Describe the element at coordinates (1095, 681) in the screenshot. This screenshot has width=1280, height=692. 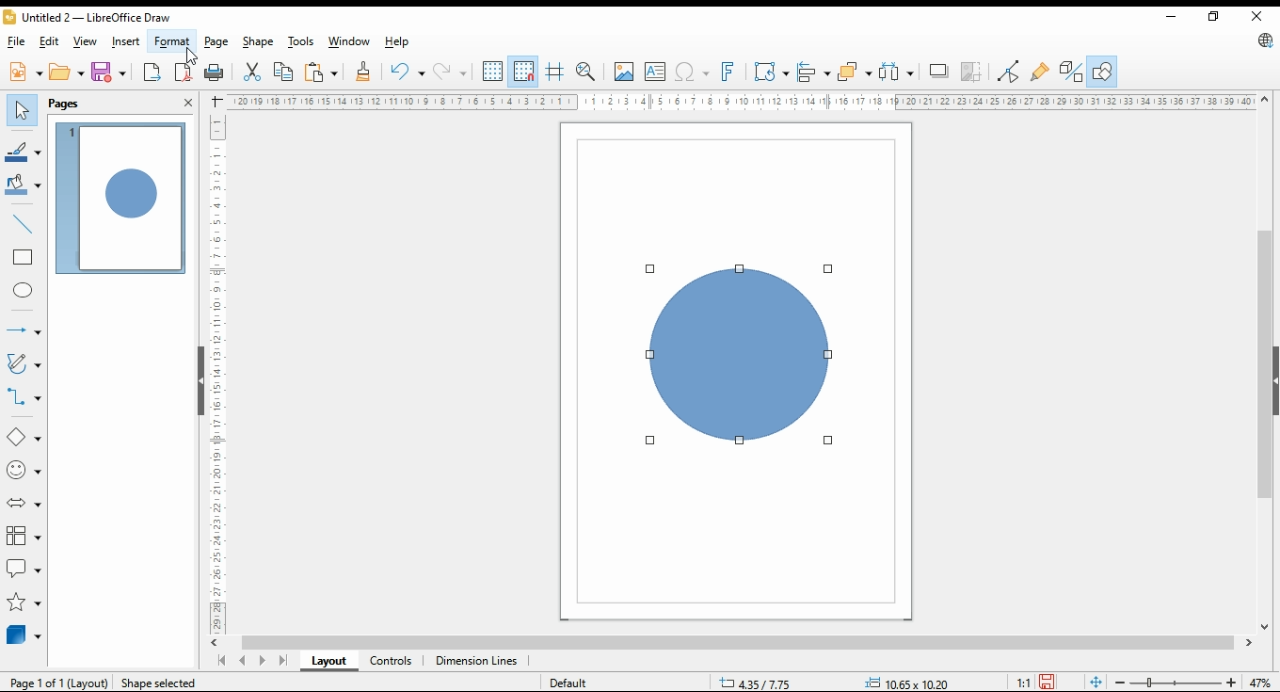
I see `fit page to window` at that location.